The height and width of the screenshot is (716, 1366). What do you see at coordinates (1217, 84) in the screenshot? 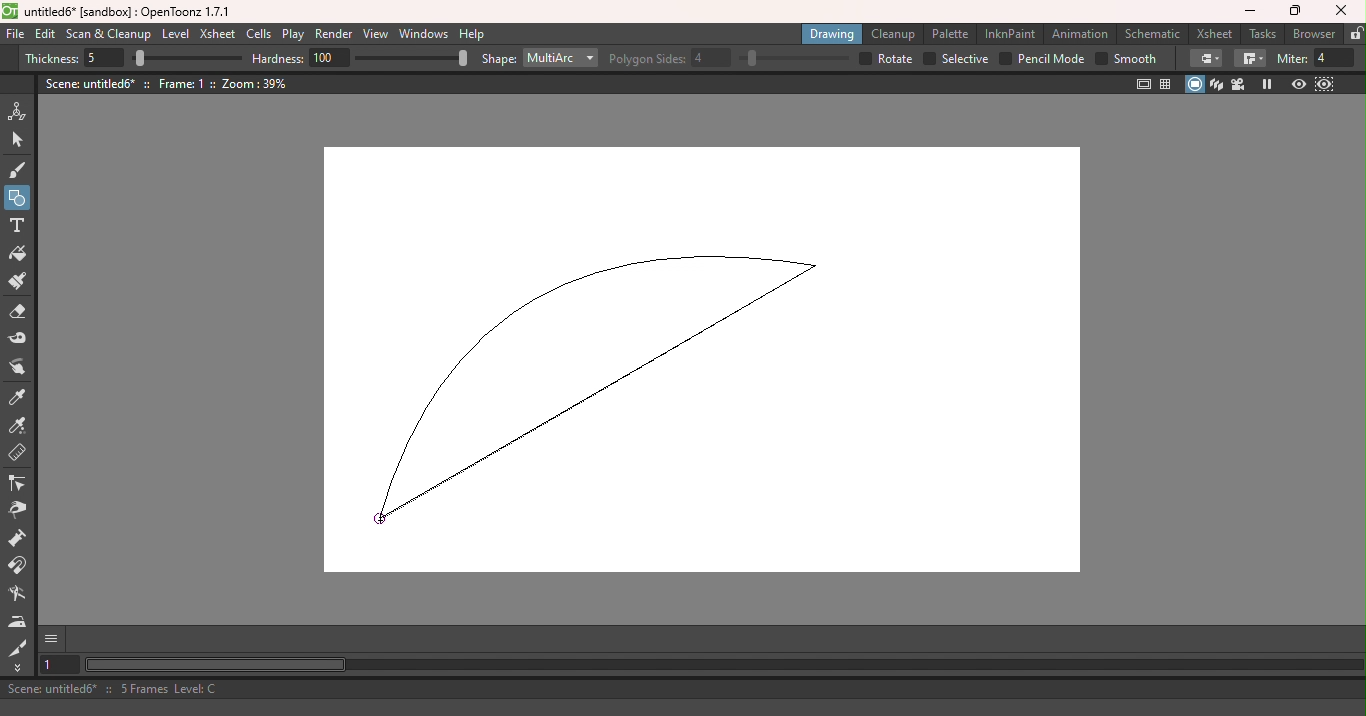
I see `3D view` at bounding box center [1217, 84].